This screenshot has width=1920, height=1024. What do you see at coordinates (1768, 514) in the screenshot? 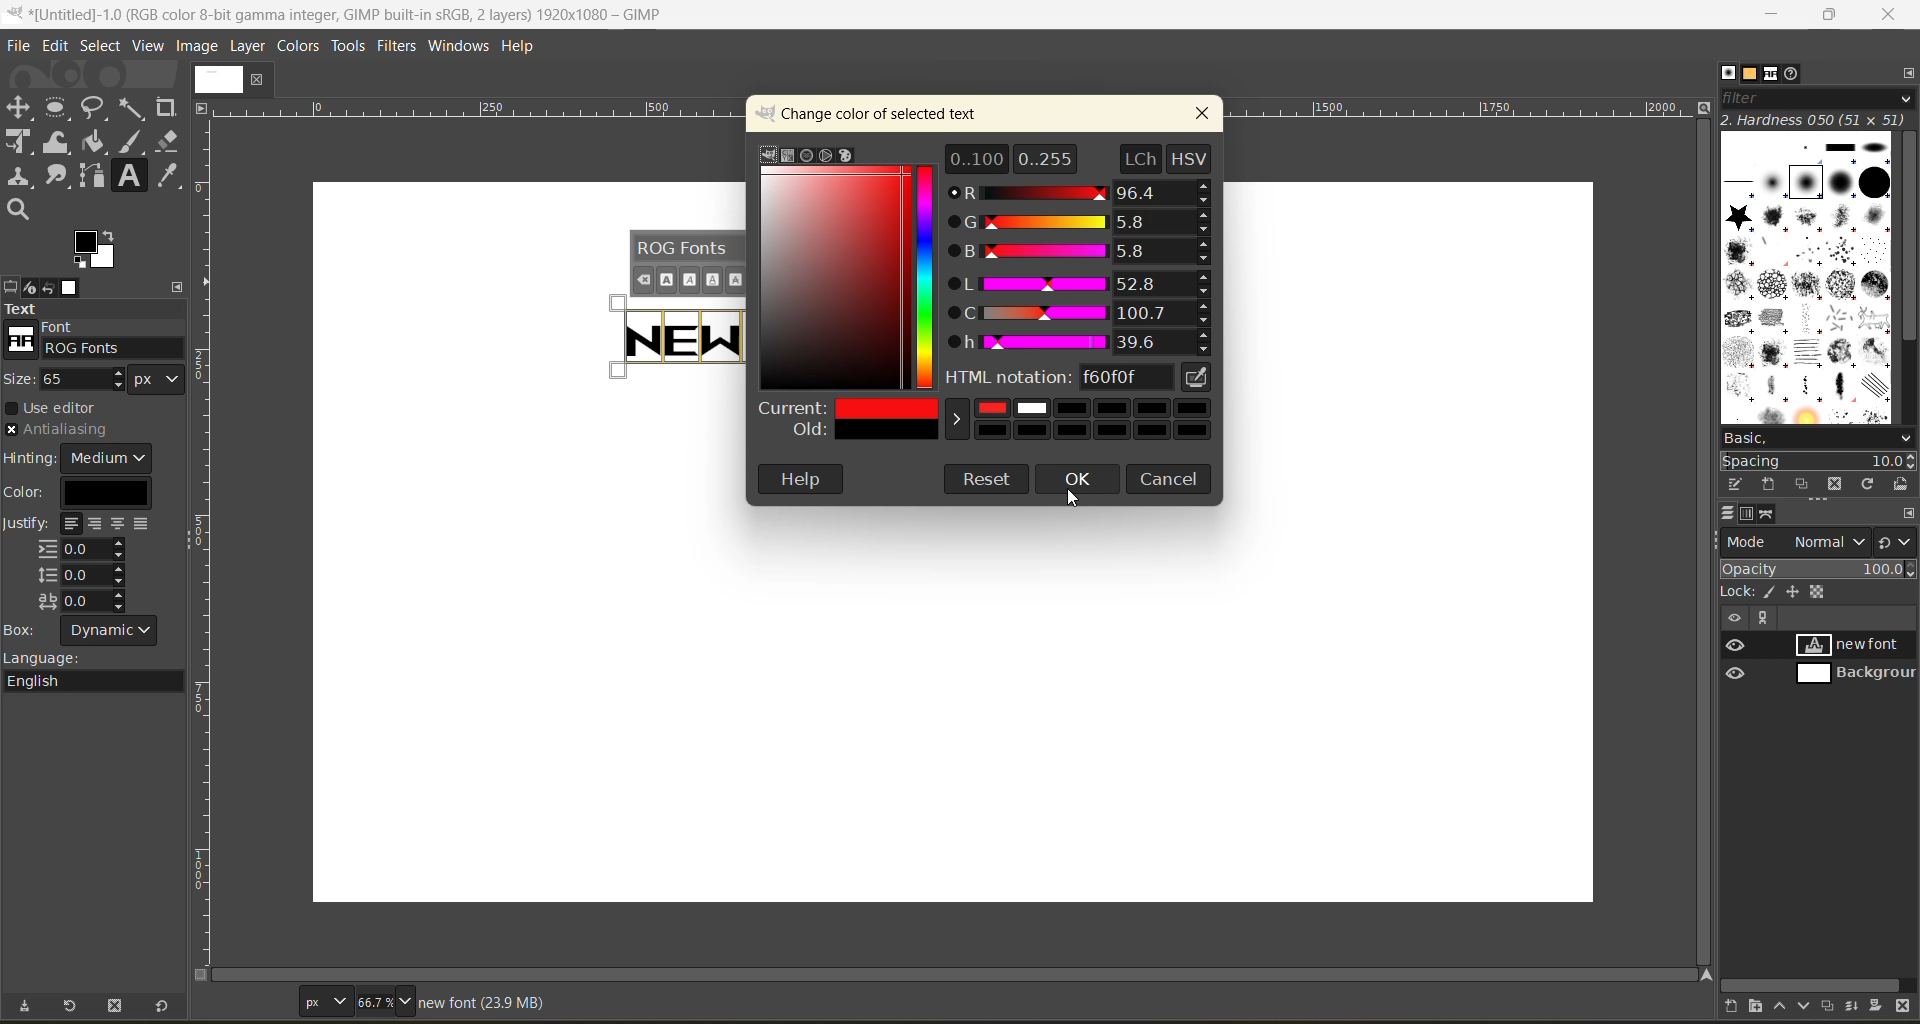
I see `paths` at bounding box center [1768, 514].